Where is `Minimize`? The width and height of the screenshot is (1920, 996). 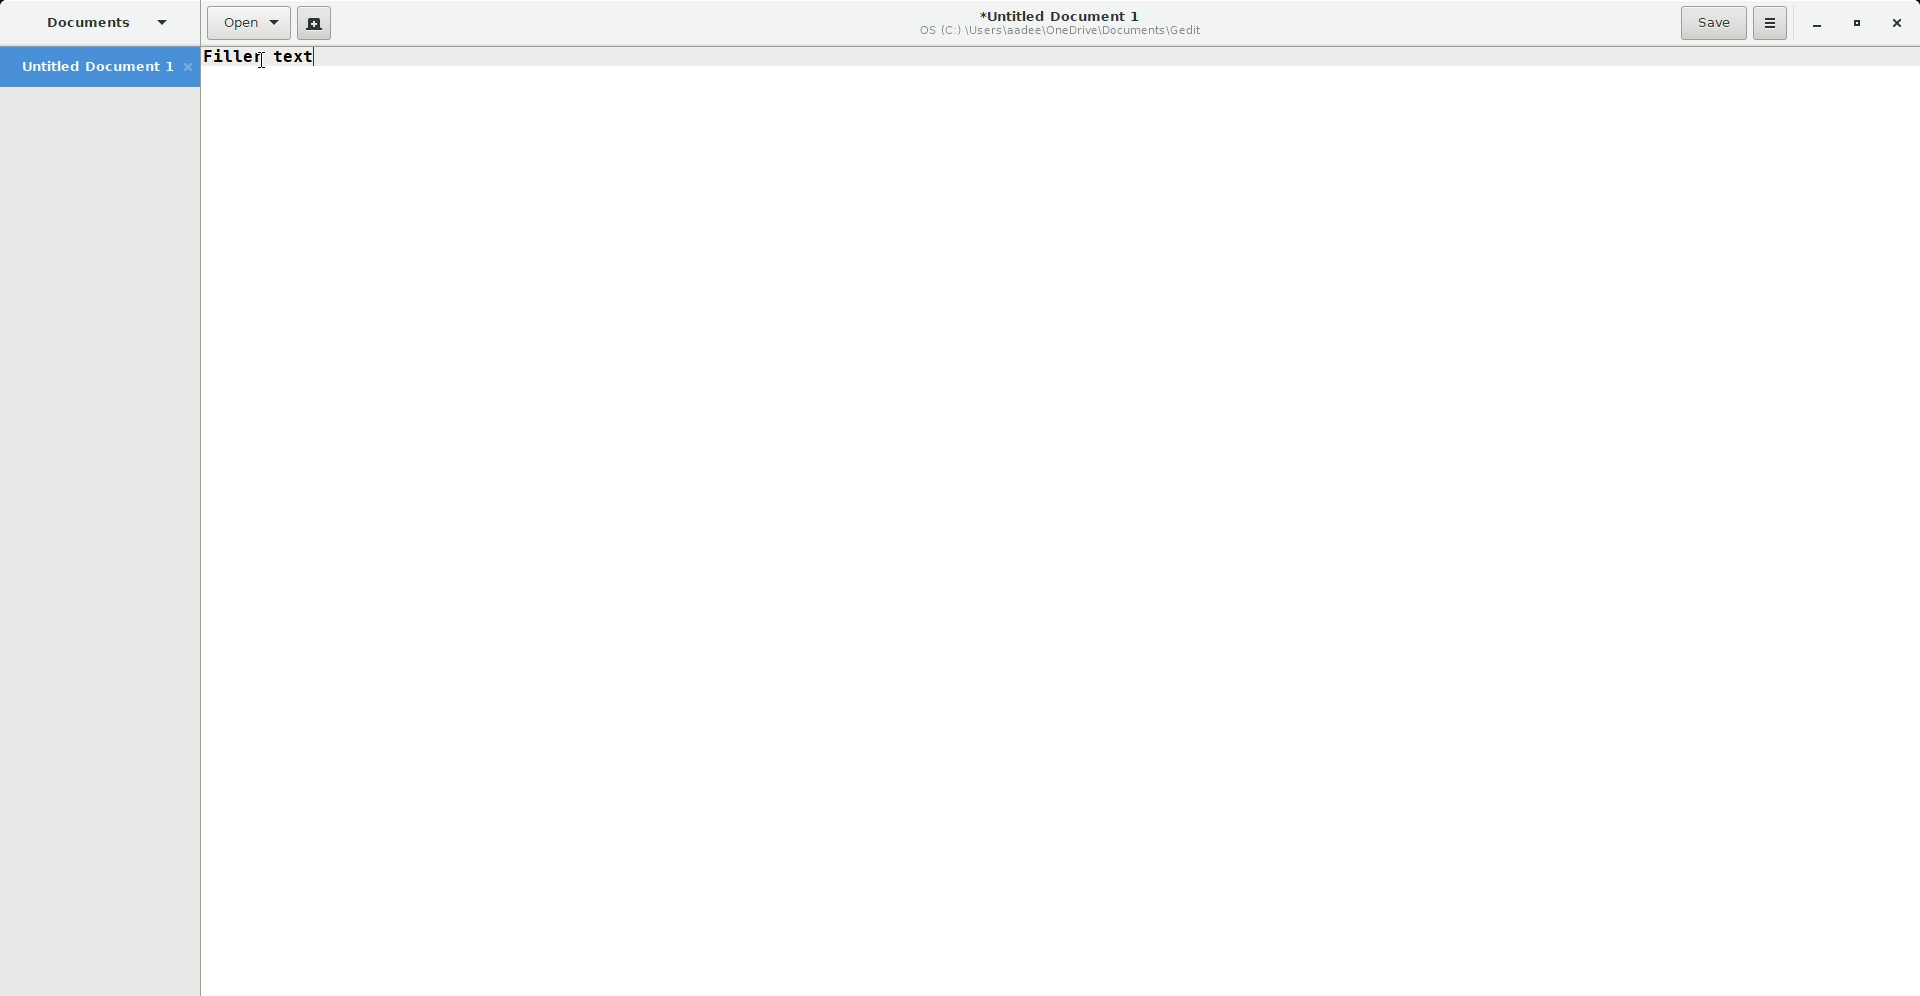 Minimize is located at coordinates (1816, 25).